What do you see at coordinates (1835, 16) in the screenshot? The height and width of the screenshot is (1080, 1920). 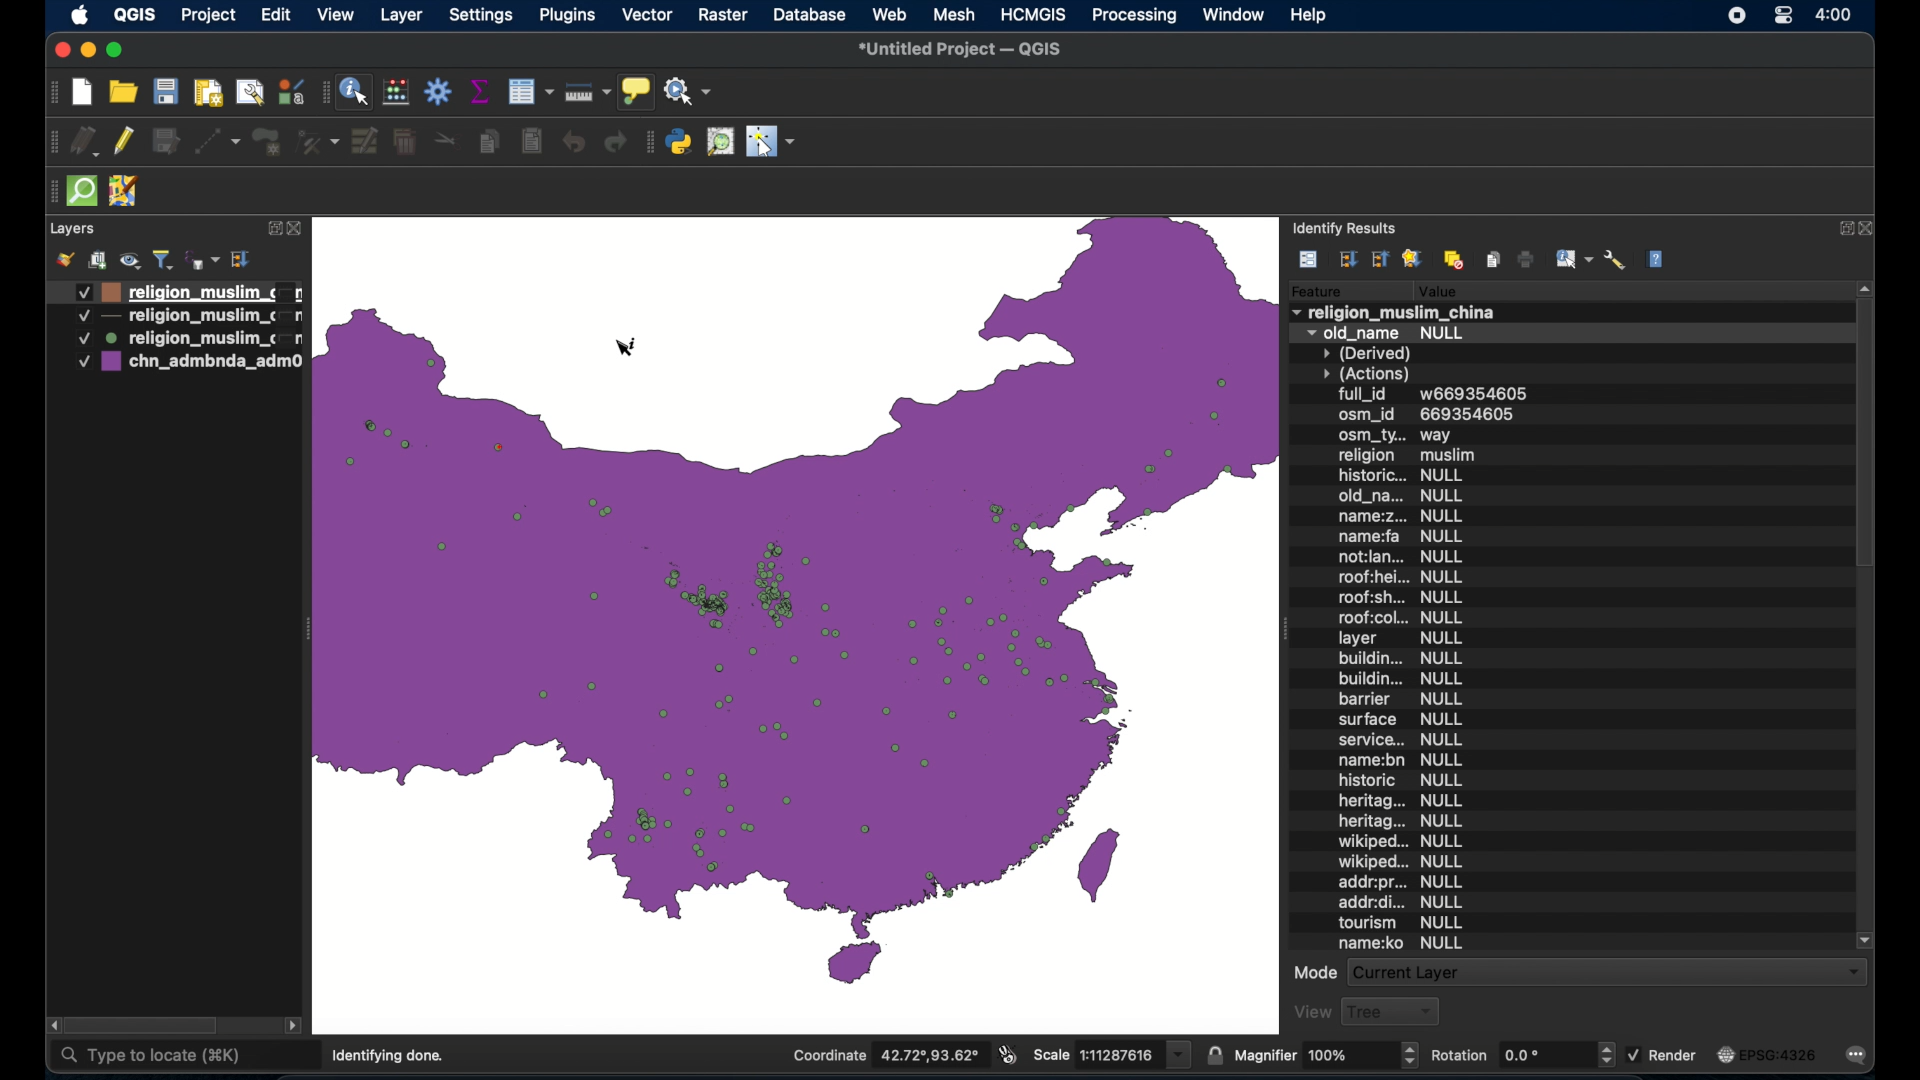 I see `time` at bounding box center [1835, 16].